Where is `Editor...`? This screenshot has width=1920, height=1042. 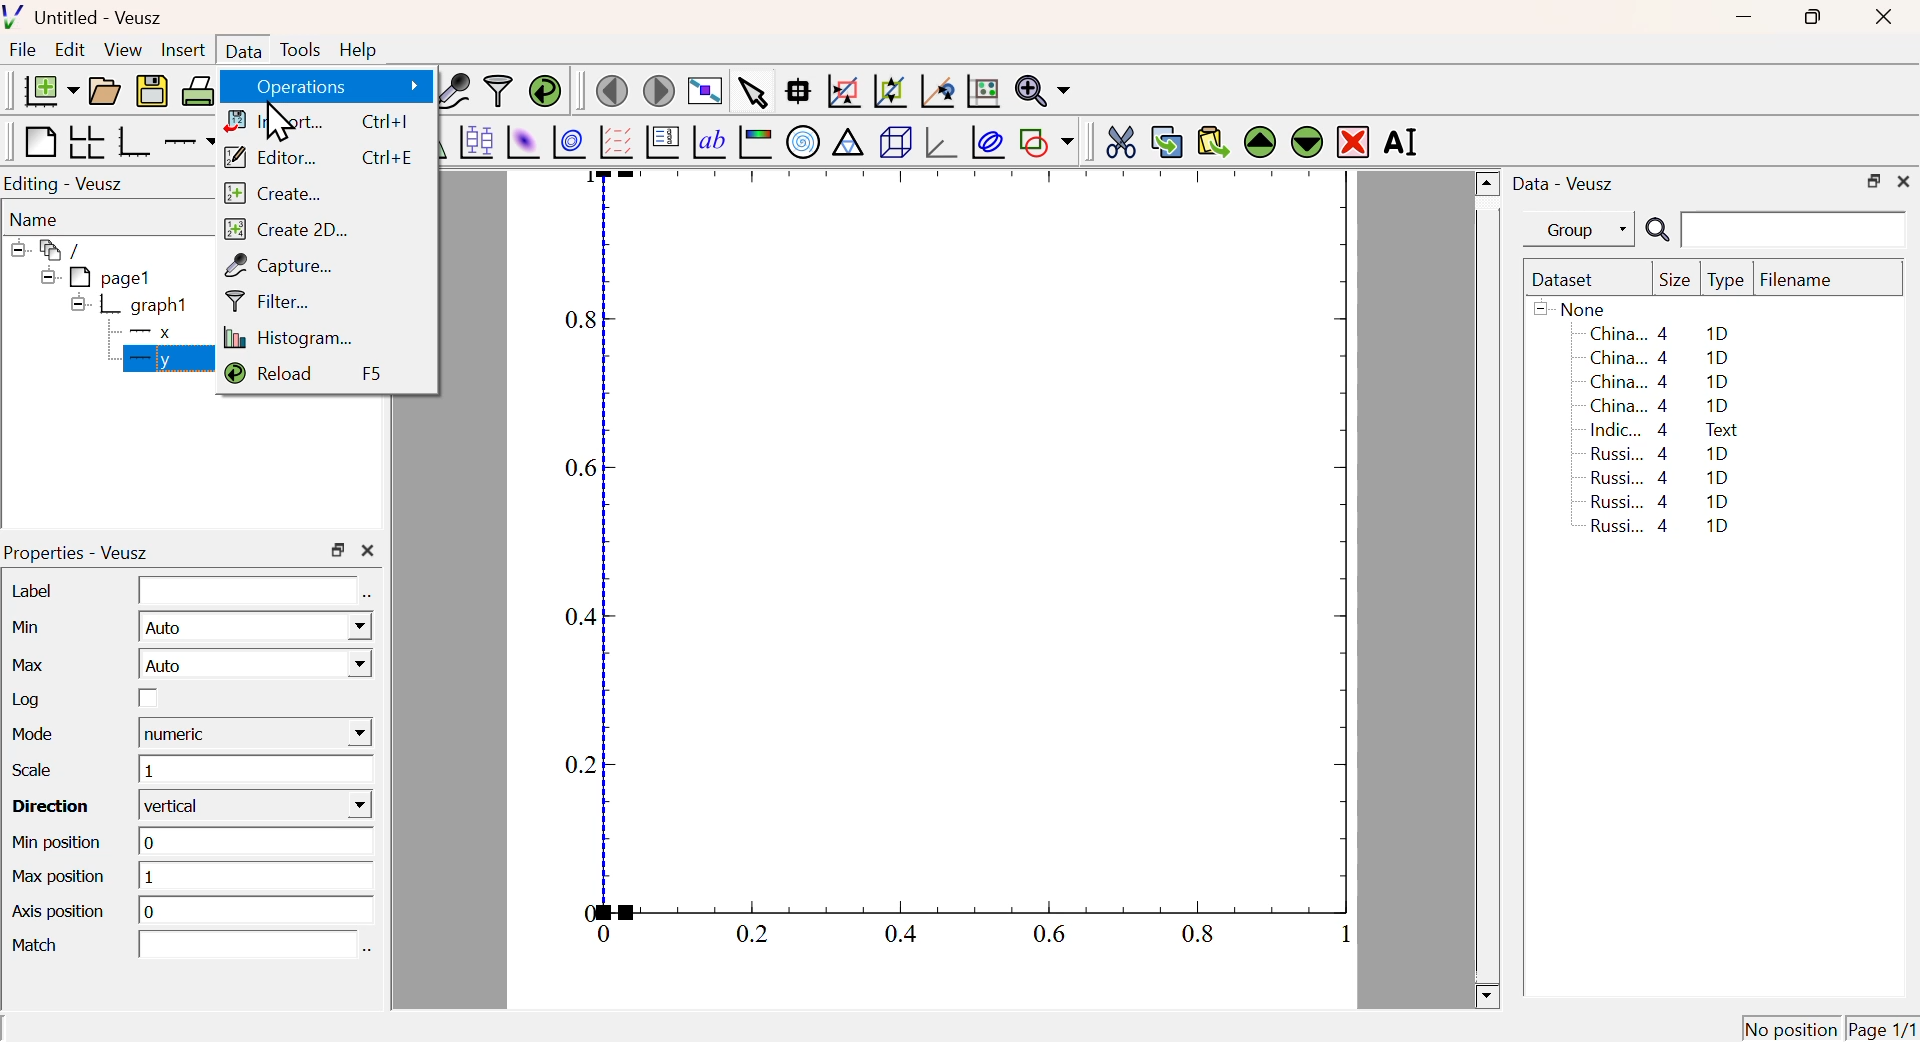
Editor... is located at coordinates (271, 159).